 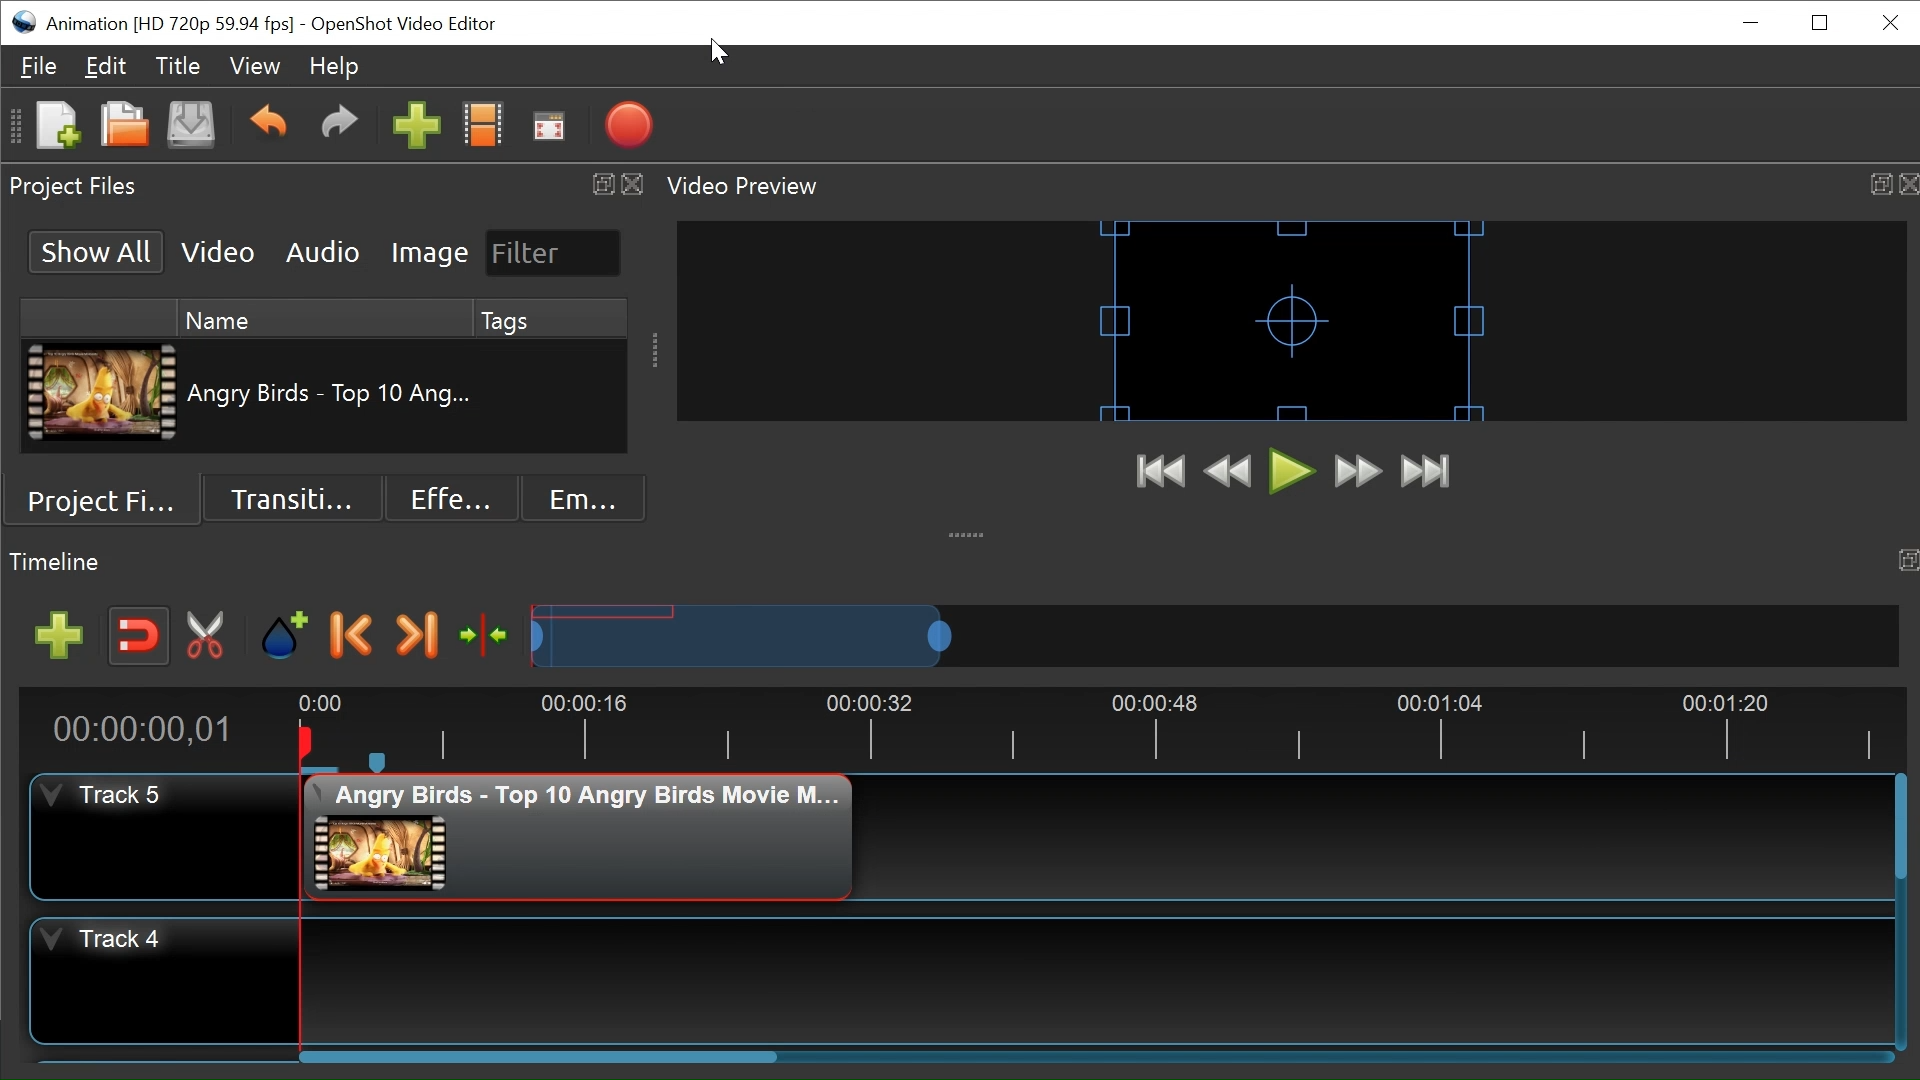 What do you see at coordinates (164, 838) in the screenshot?
I see `Track Header` at bounding box center [164, 838].